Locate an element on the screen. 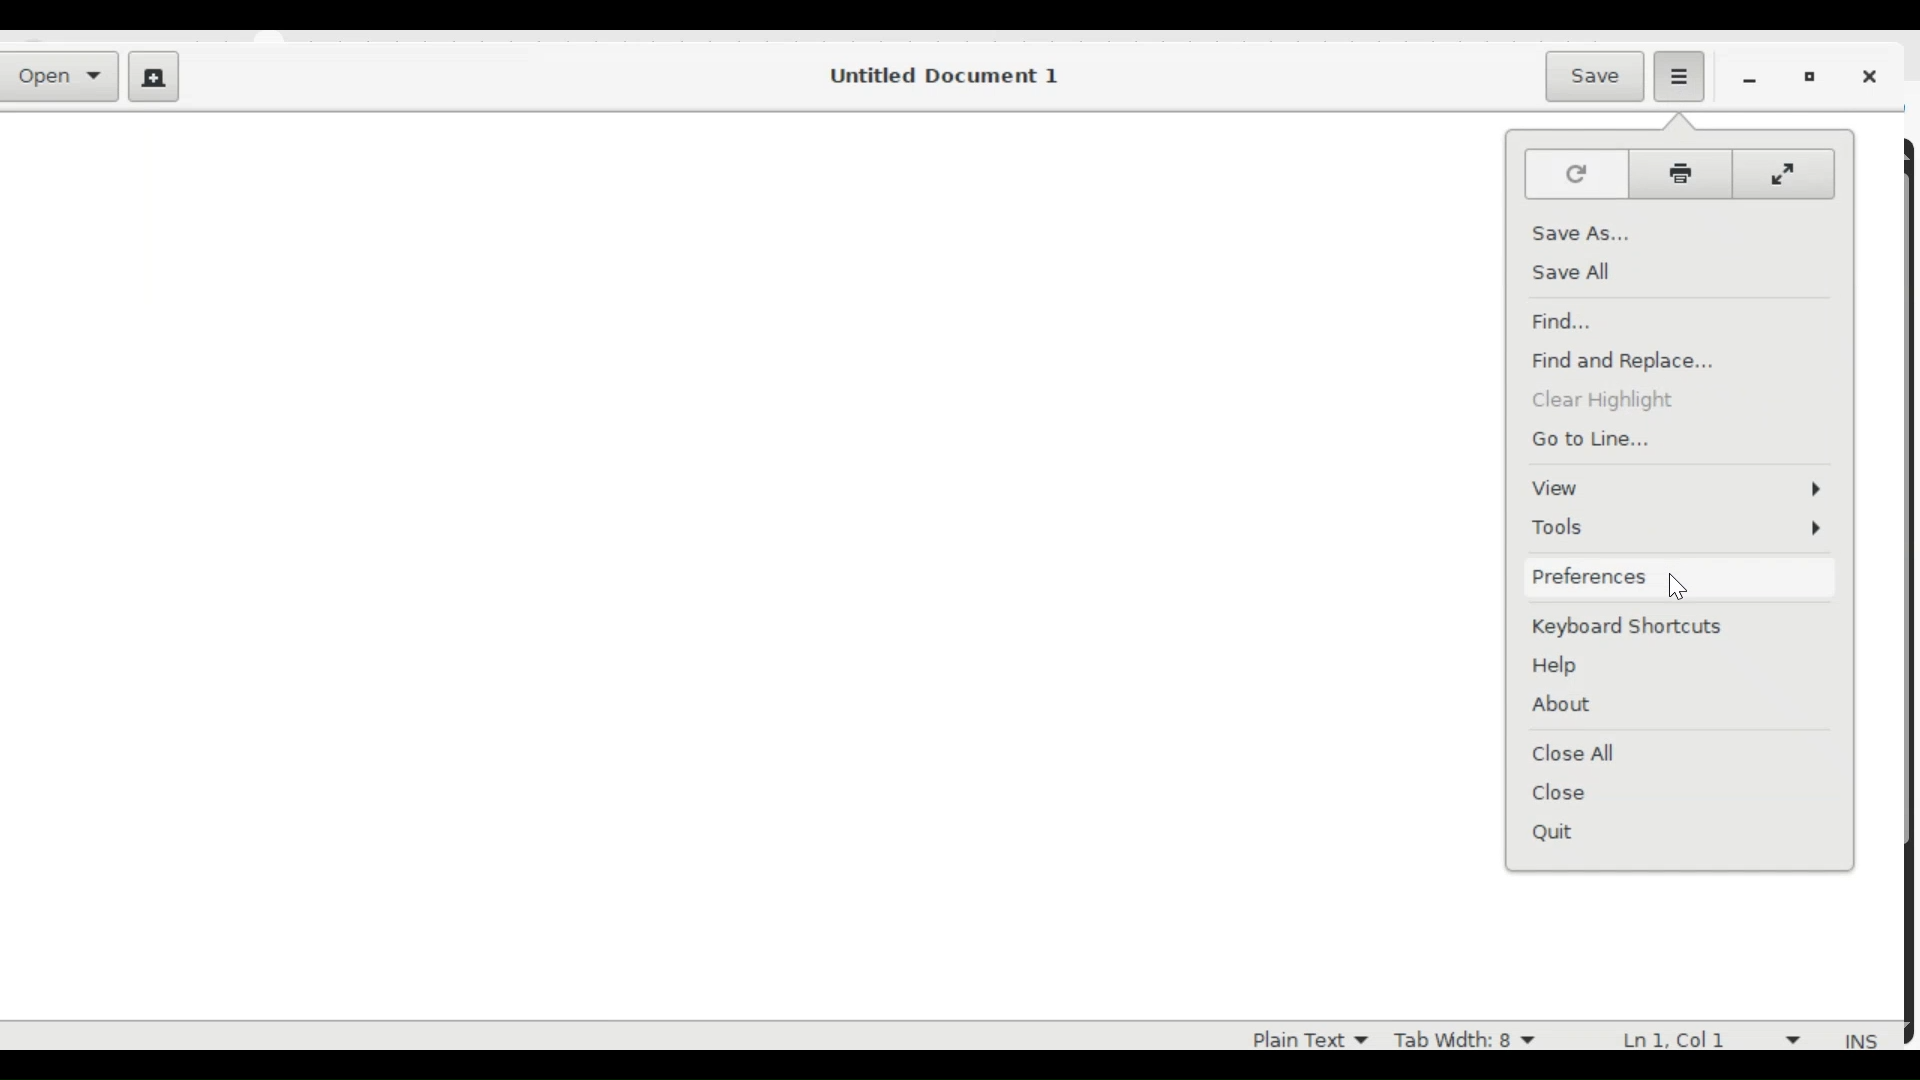  Help is located at coordinates (1562, 667).